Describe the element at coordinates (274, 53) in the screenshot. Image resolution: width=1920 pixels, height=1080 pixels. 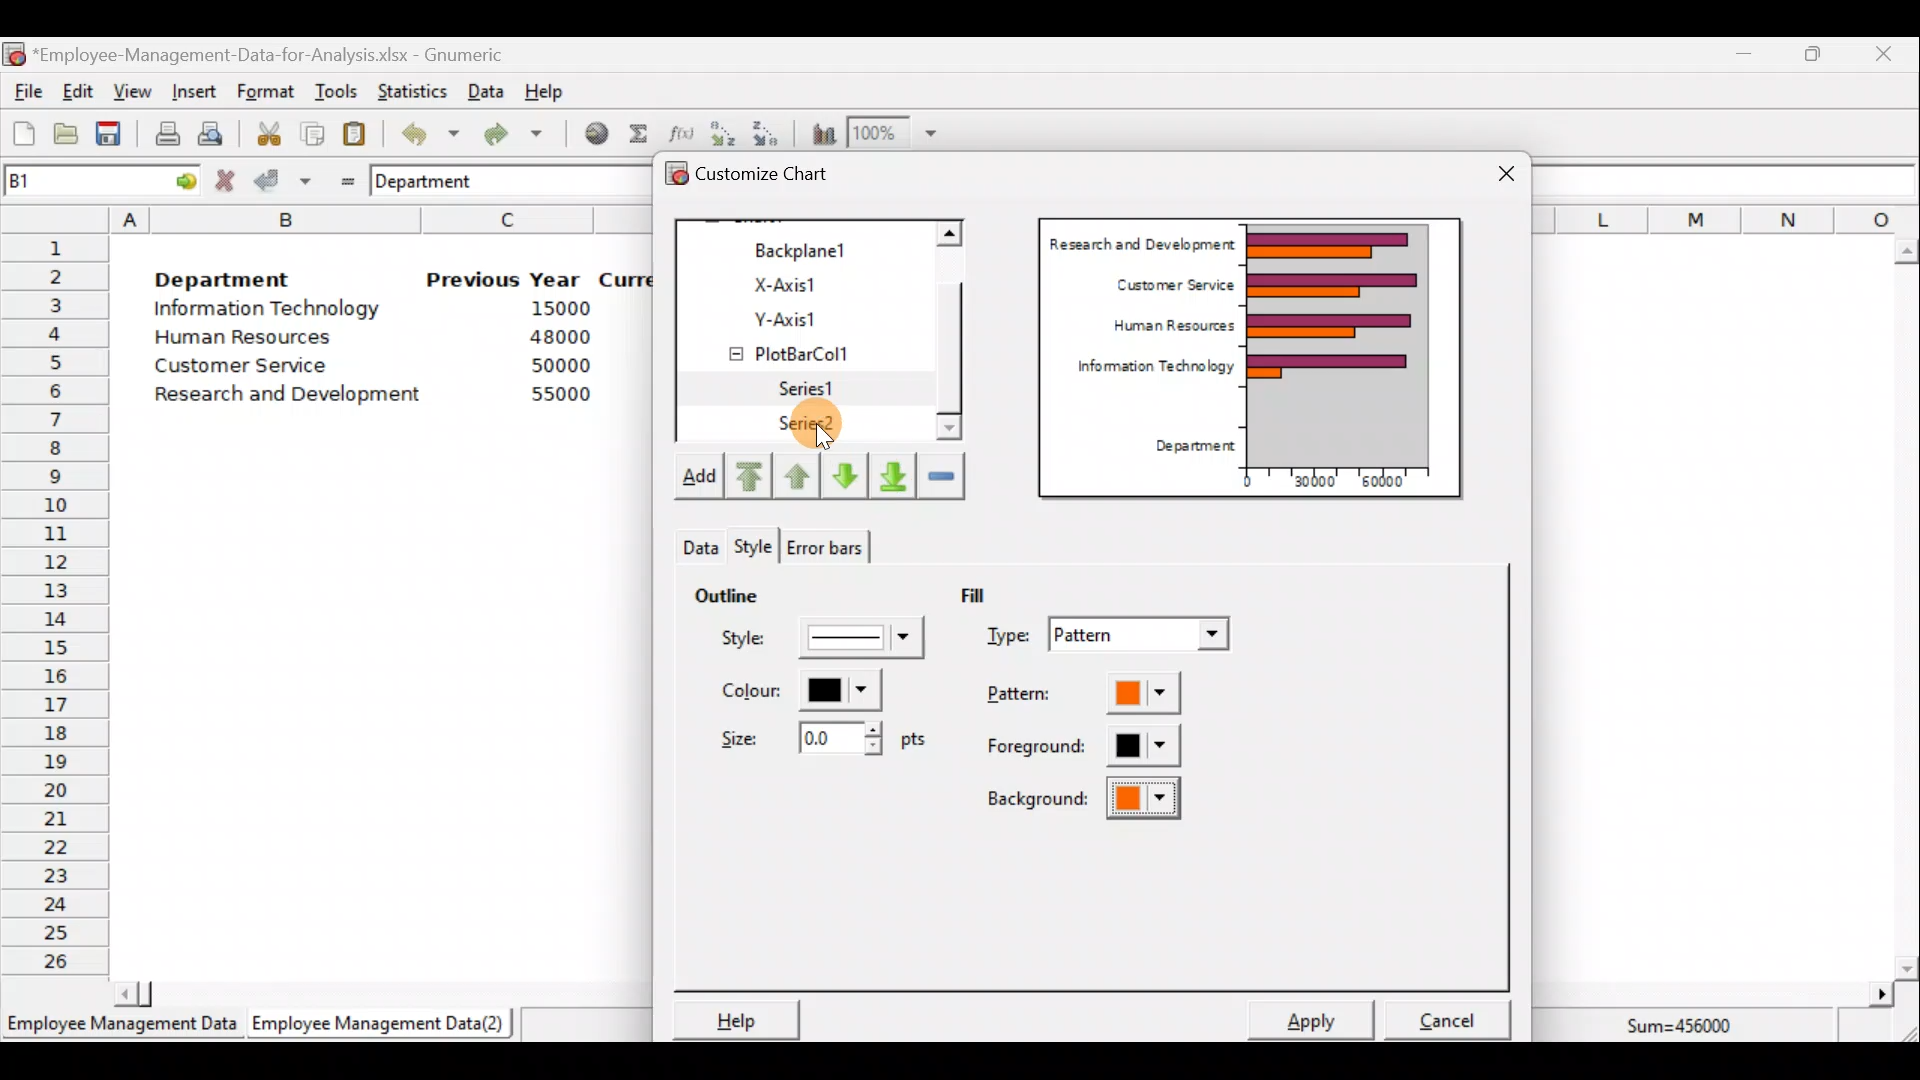
I see `‘Employee-Management-Data-for-Analysis.xlsx - Gnumeric` at that location.